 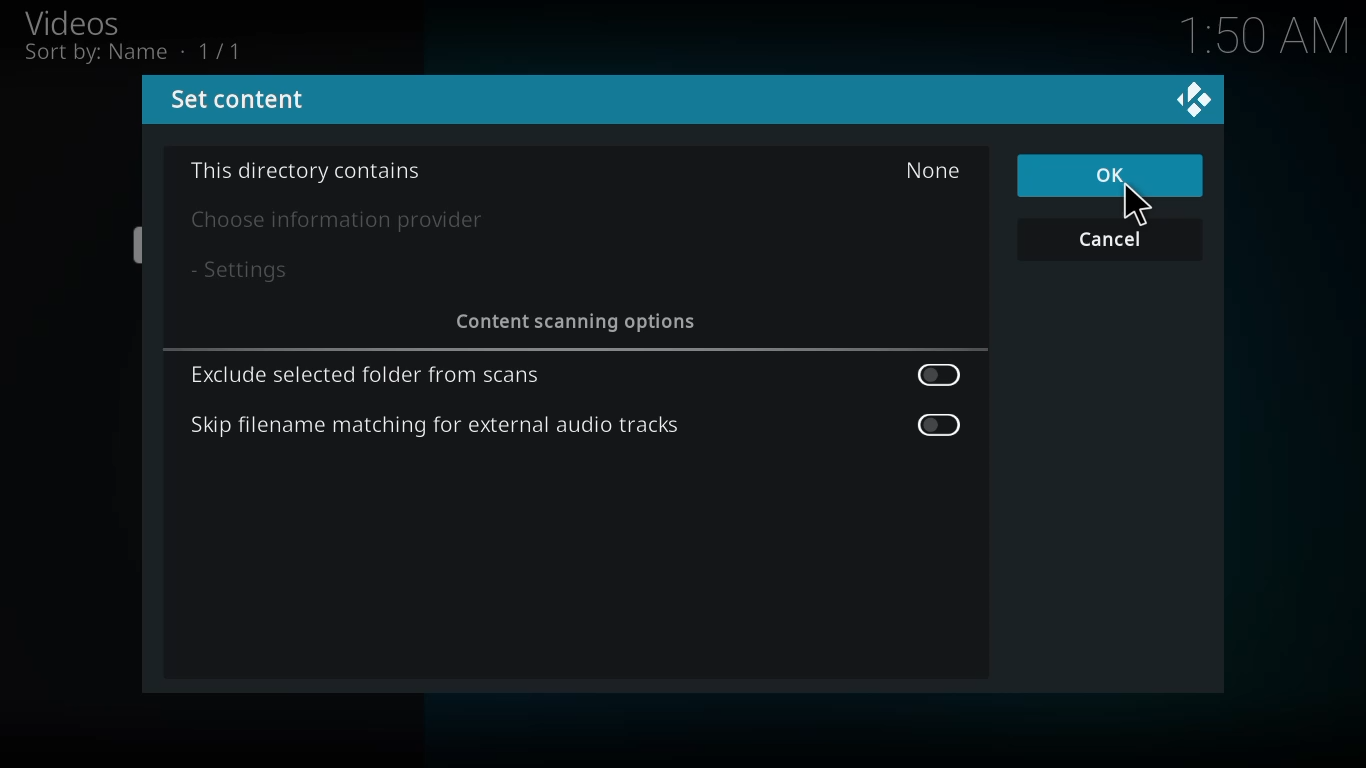 What do you see at coordinates (1103, 176) in the screenshot?
I see `ok` at bounding box center [1103, 176].